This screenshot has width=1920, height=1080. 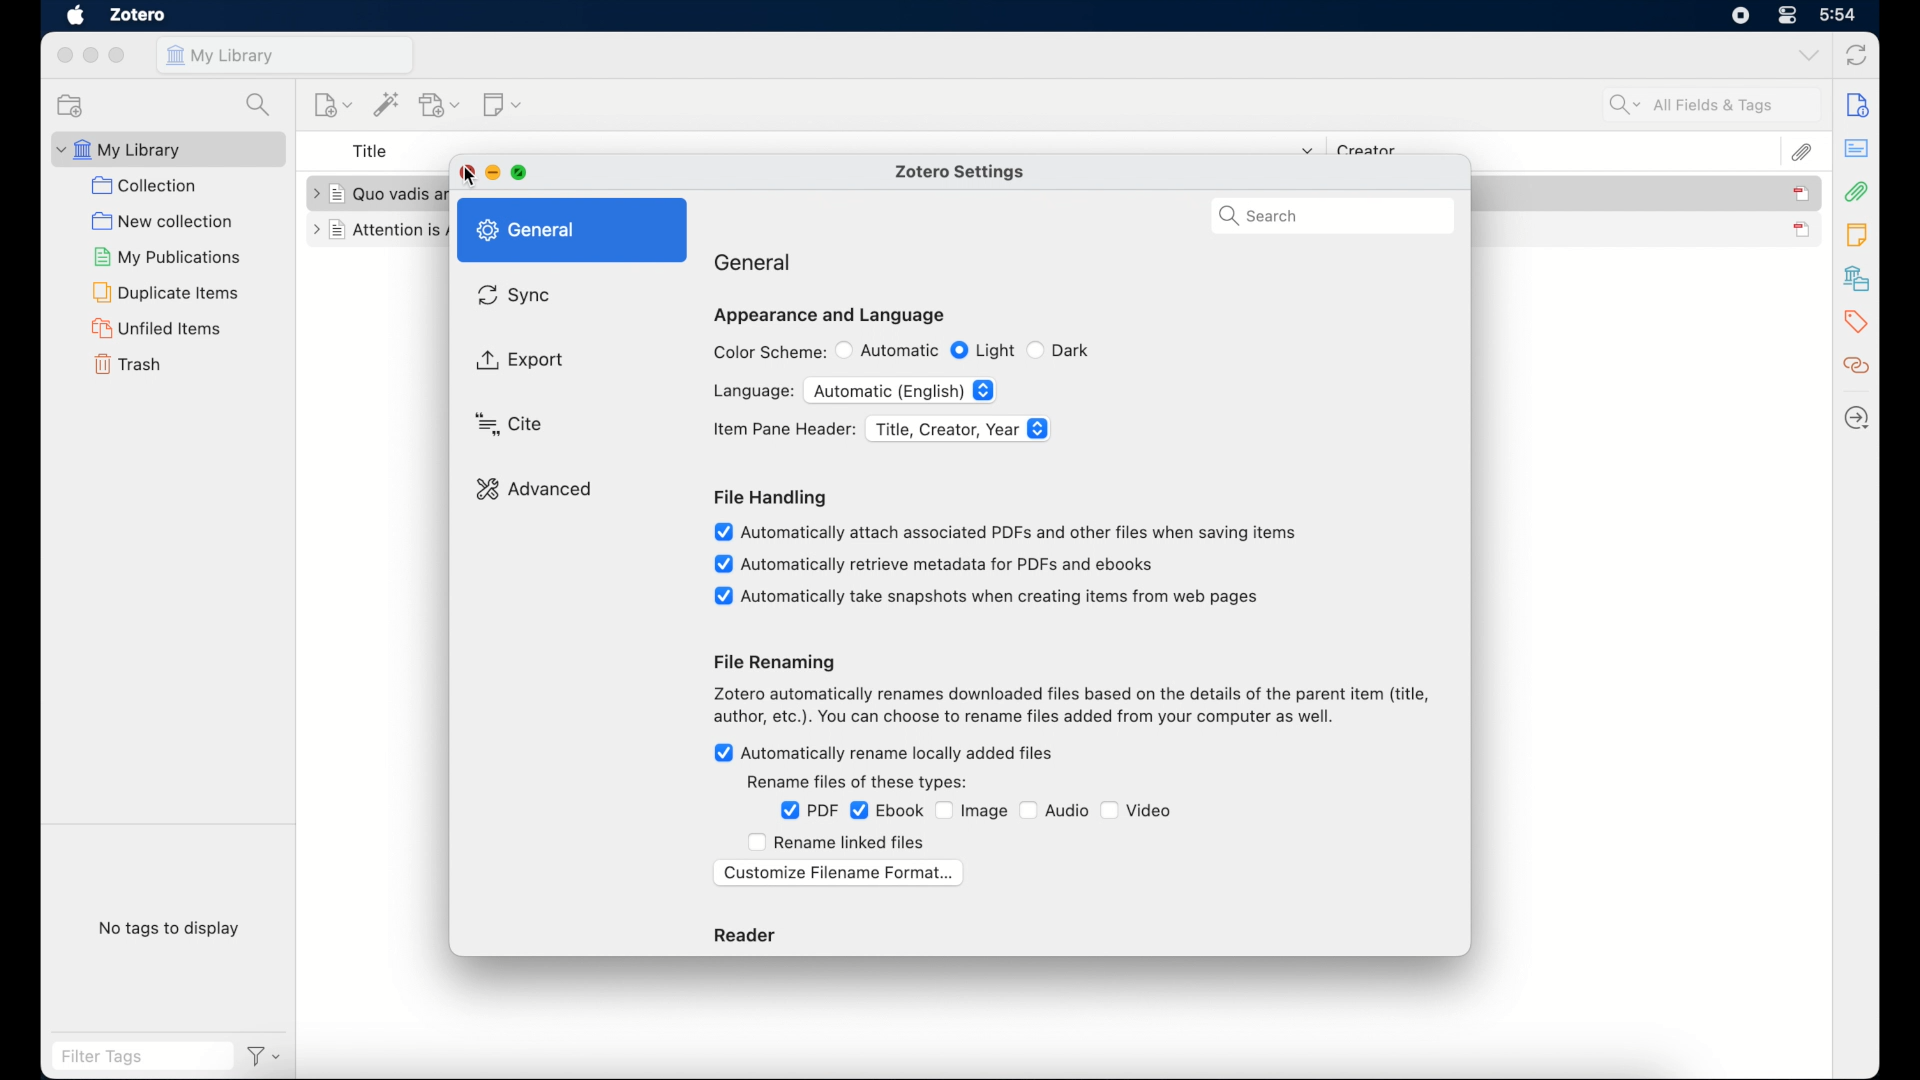 What do you see at coordinates (987, 597) in the screenshot?
I see `automatically take snapshots when items from web pages` at bounding box center [987, 597].